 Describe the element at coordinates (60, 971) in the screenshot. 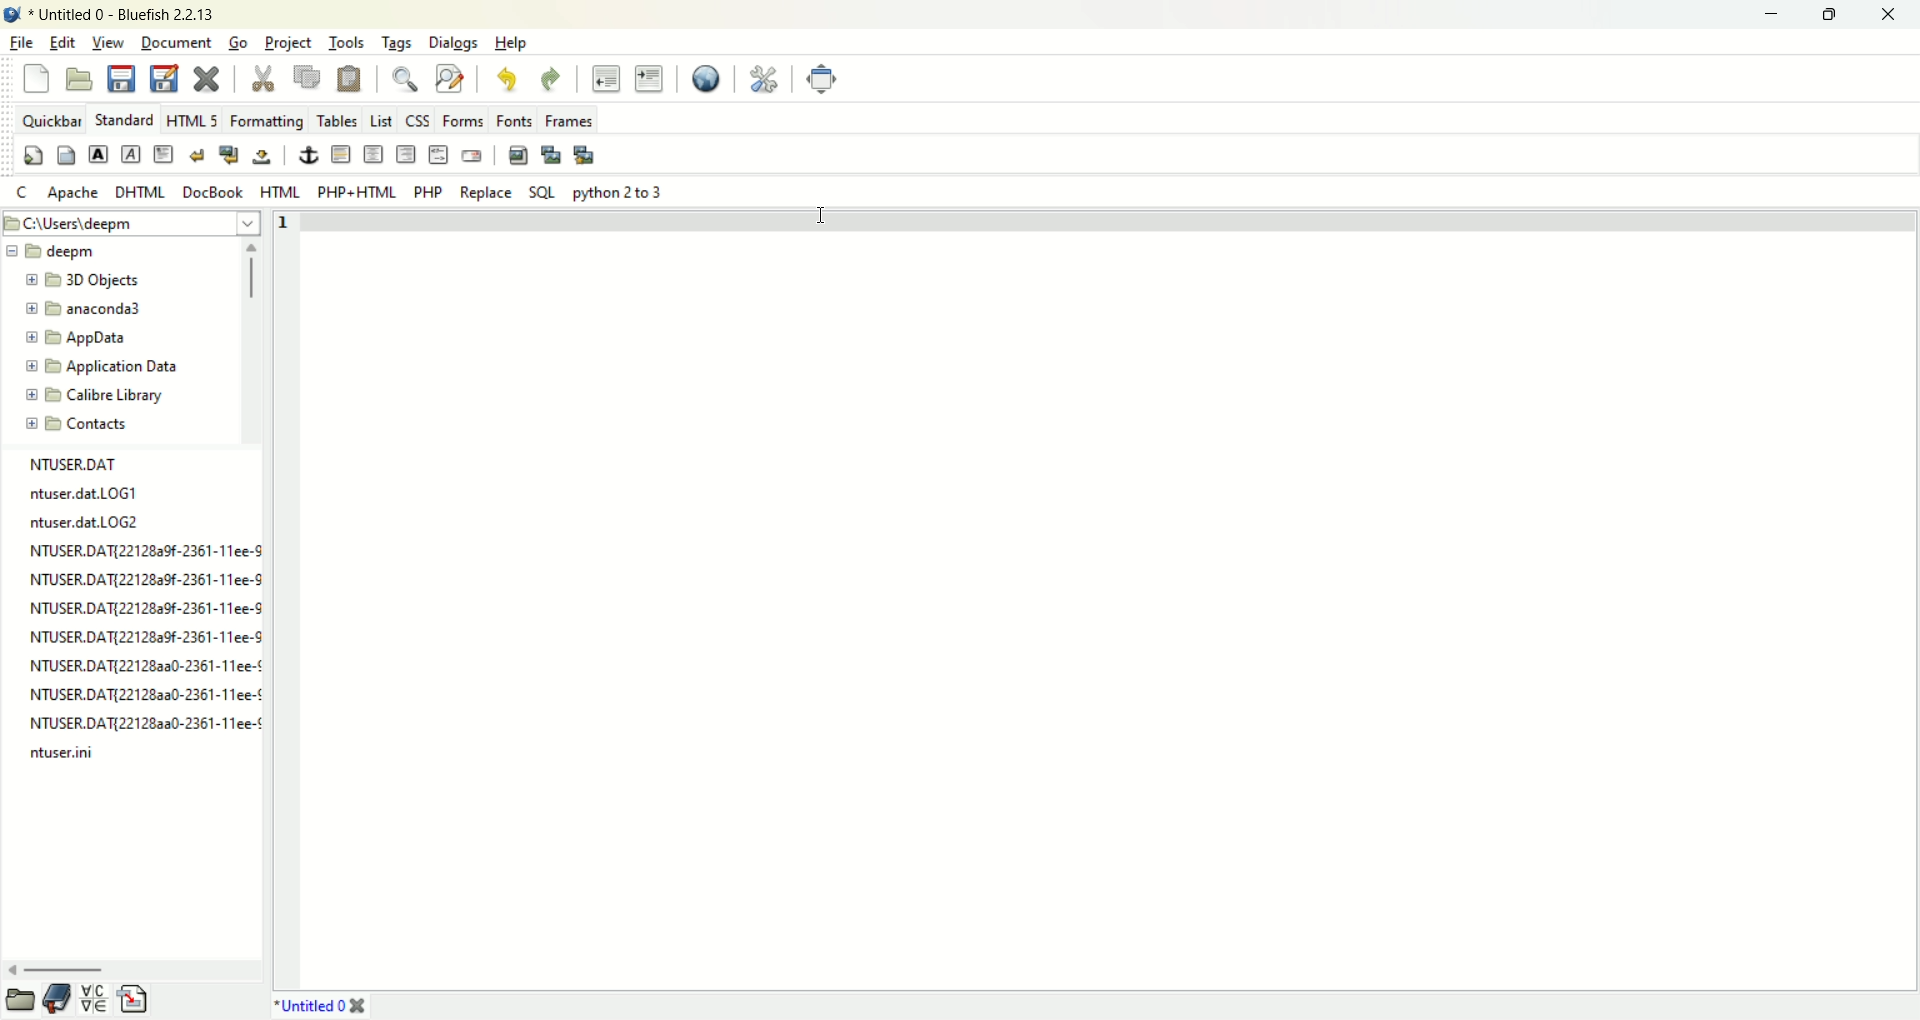

I see `horizontal scroll bar` at that location.